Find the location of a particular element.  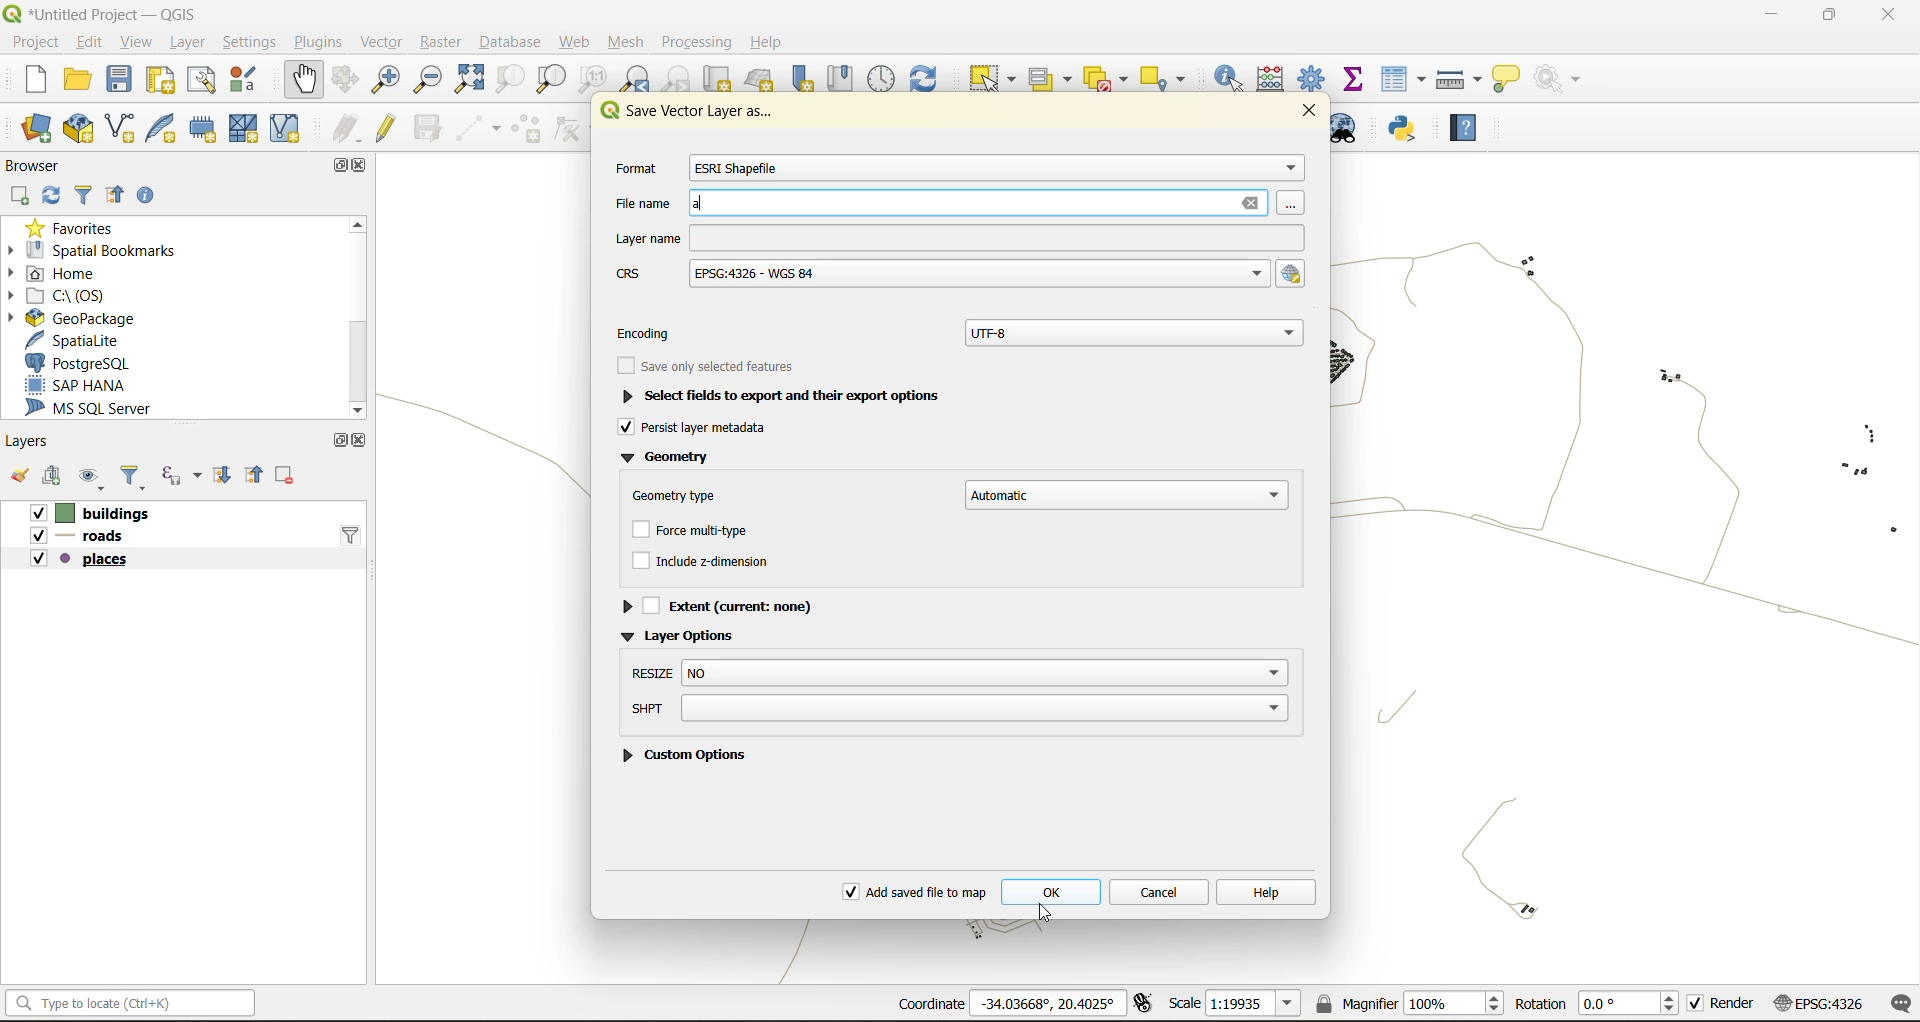

open is located at coordinates (20, 477).